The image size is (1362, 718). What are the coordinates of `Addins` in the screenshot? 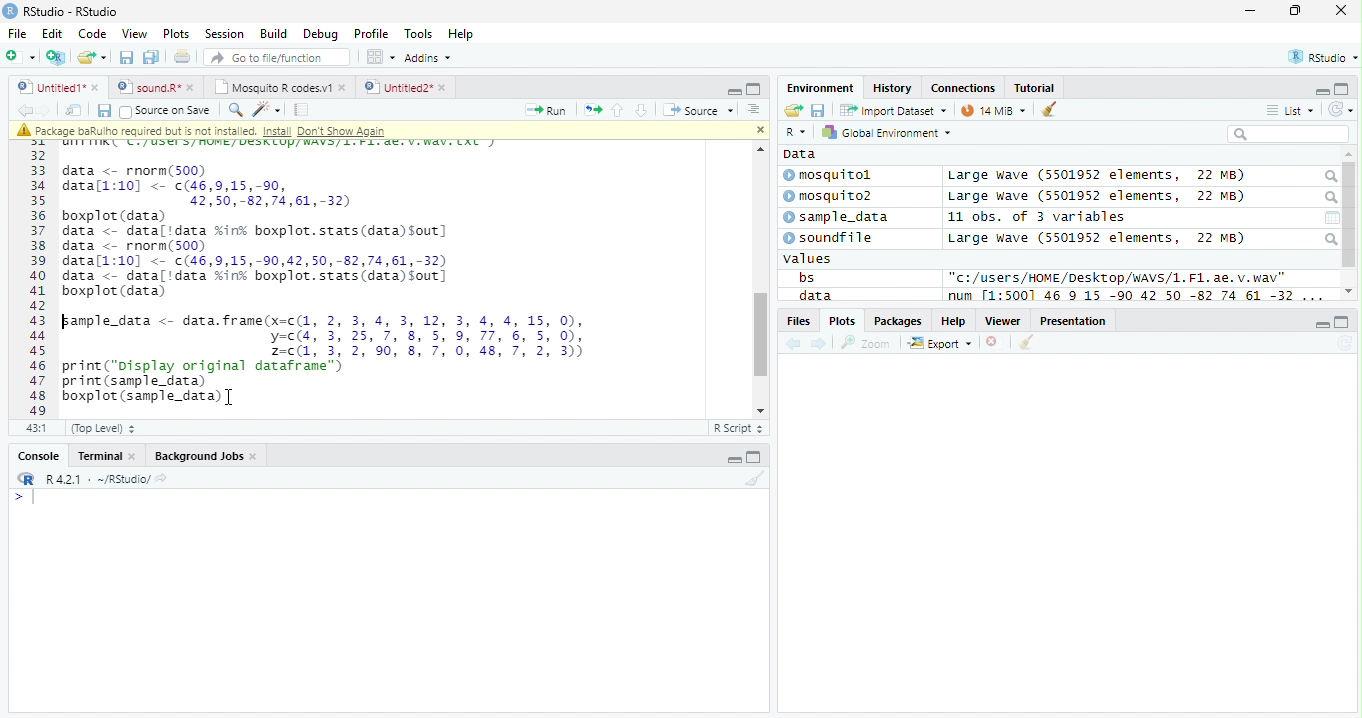 It's located at (430, 57).